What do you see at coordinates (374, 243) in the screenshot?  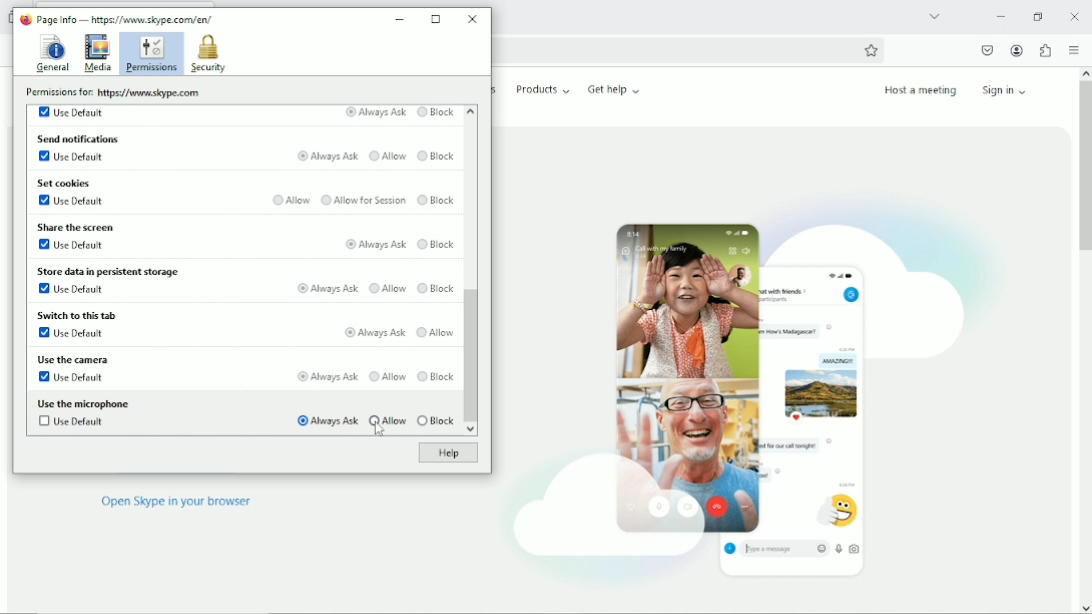 I see `Always ask` at bounding box center [374, 243].